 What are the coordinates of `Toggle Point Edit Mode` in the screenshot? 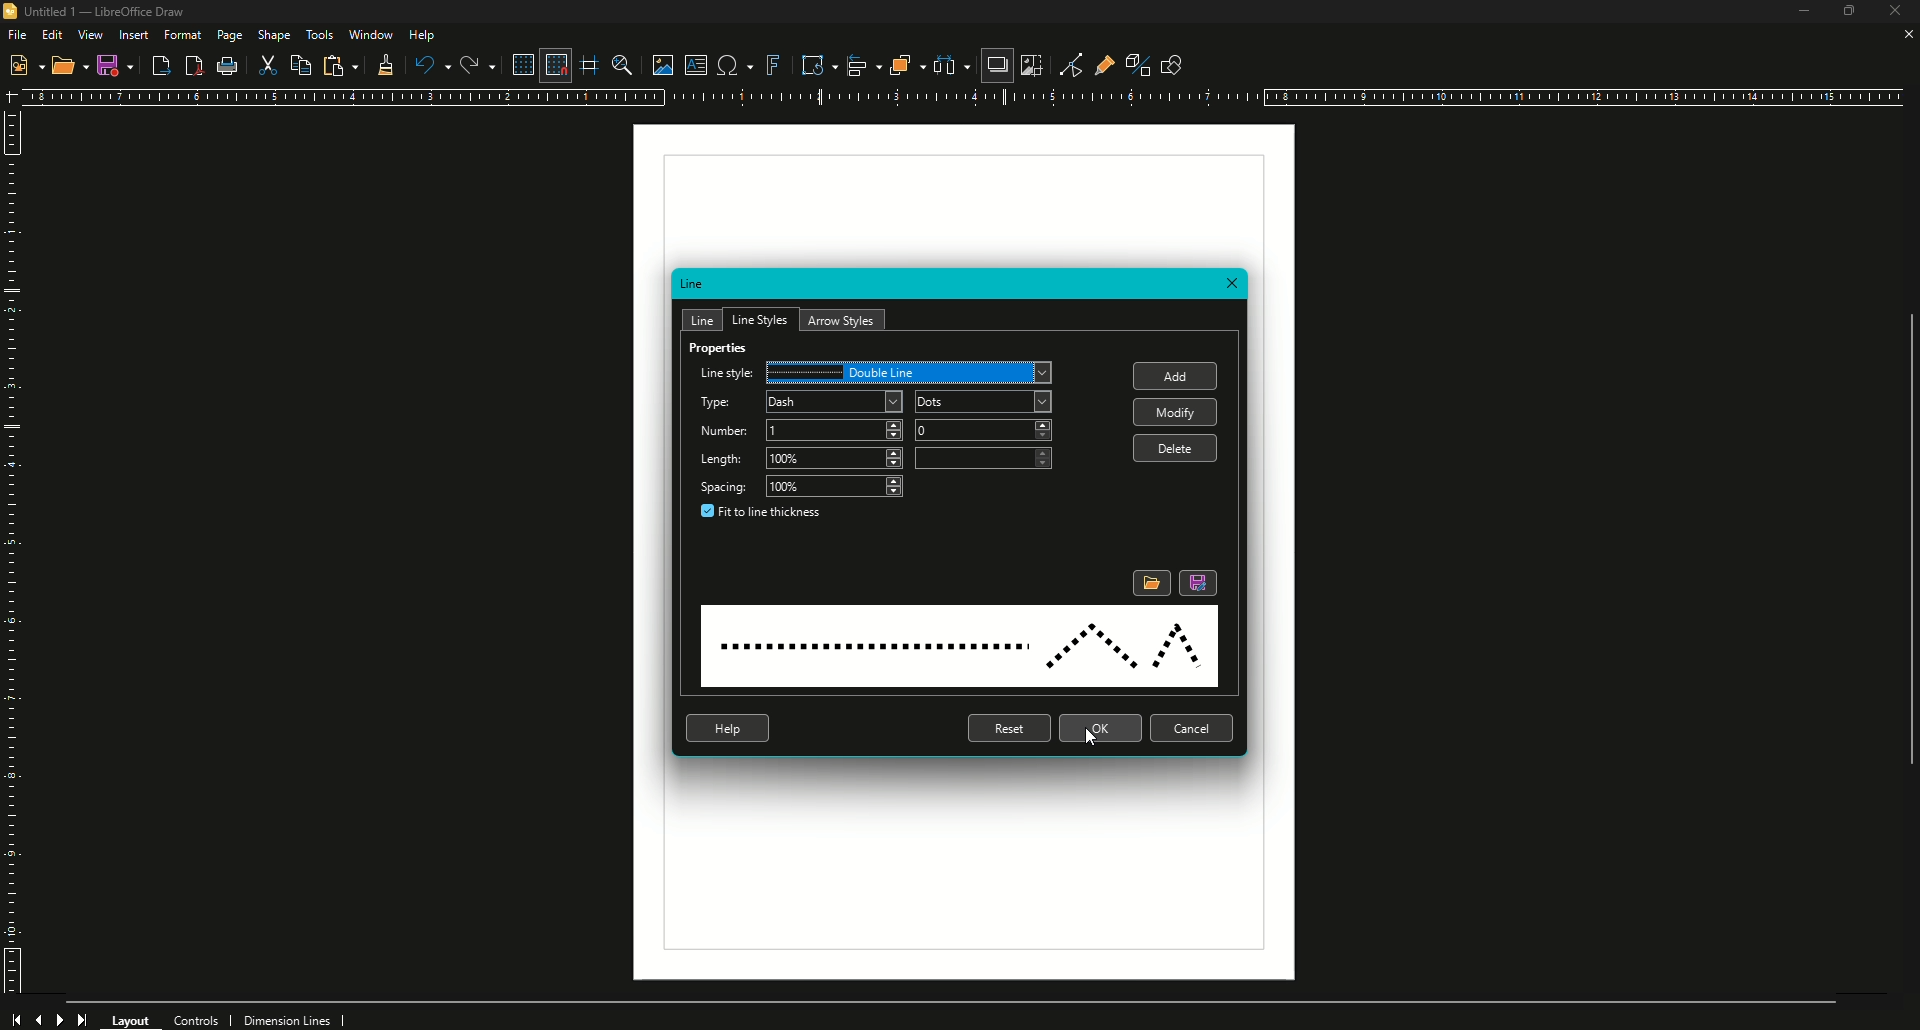 It's located at (1064, 64).